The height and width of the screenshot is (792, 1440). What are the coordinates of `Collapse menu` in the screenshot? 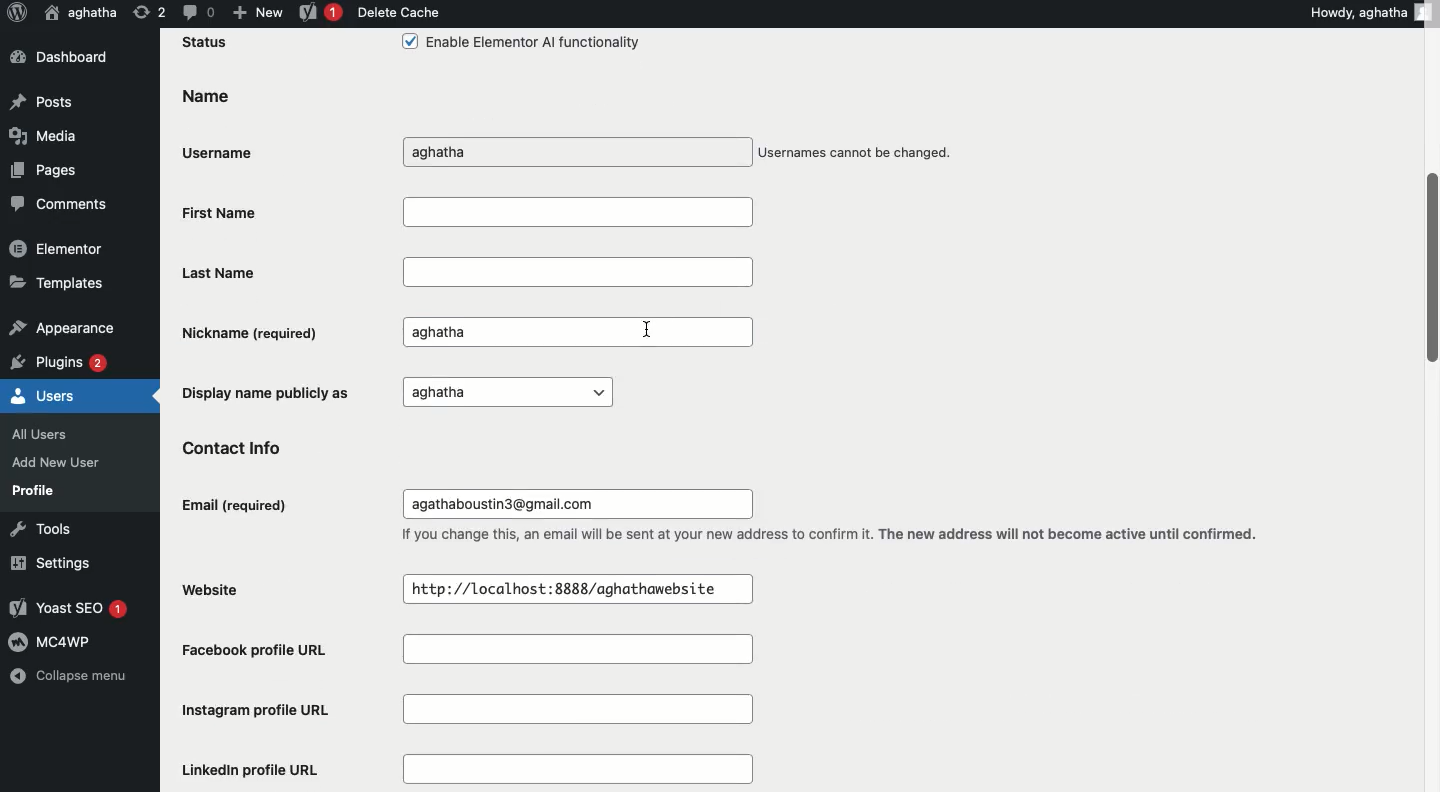 It's located at (78, 677).